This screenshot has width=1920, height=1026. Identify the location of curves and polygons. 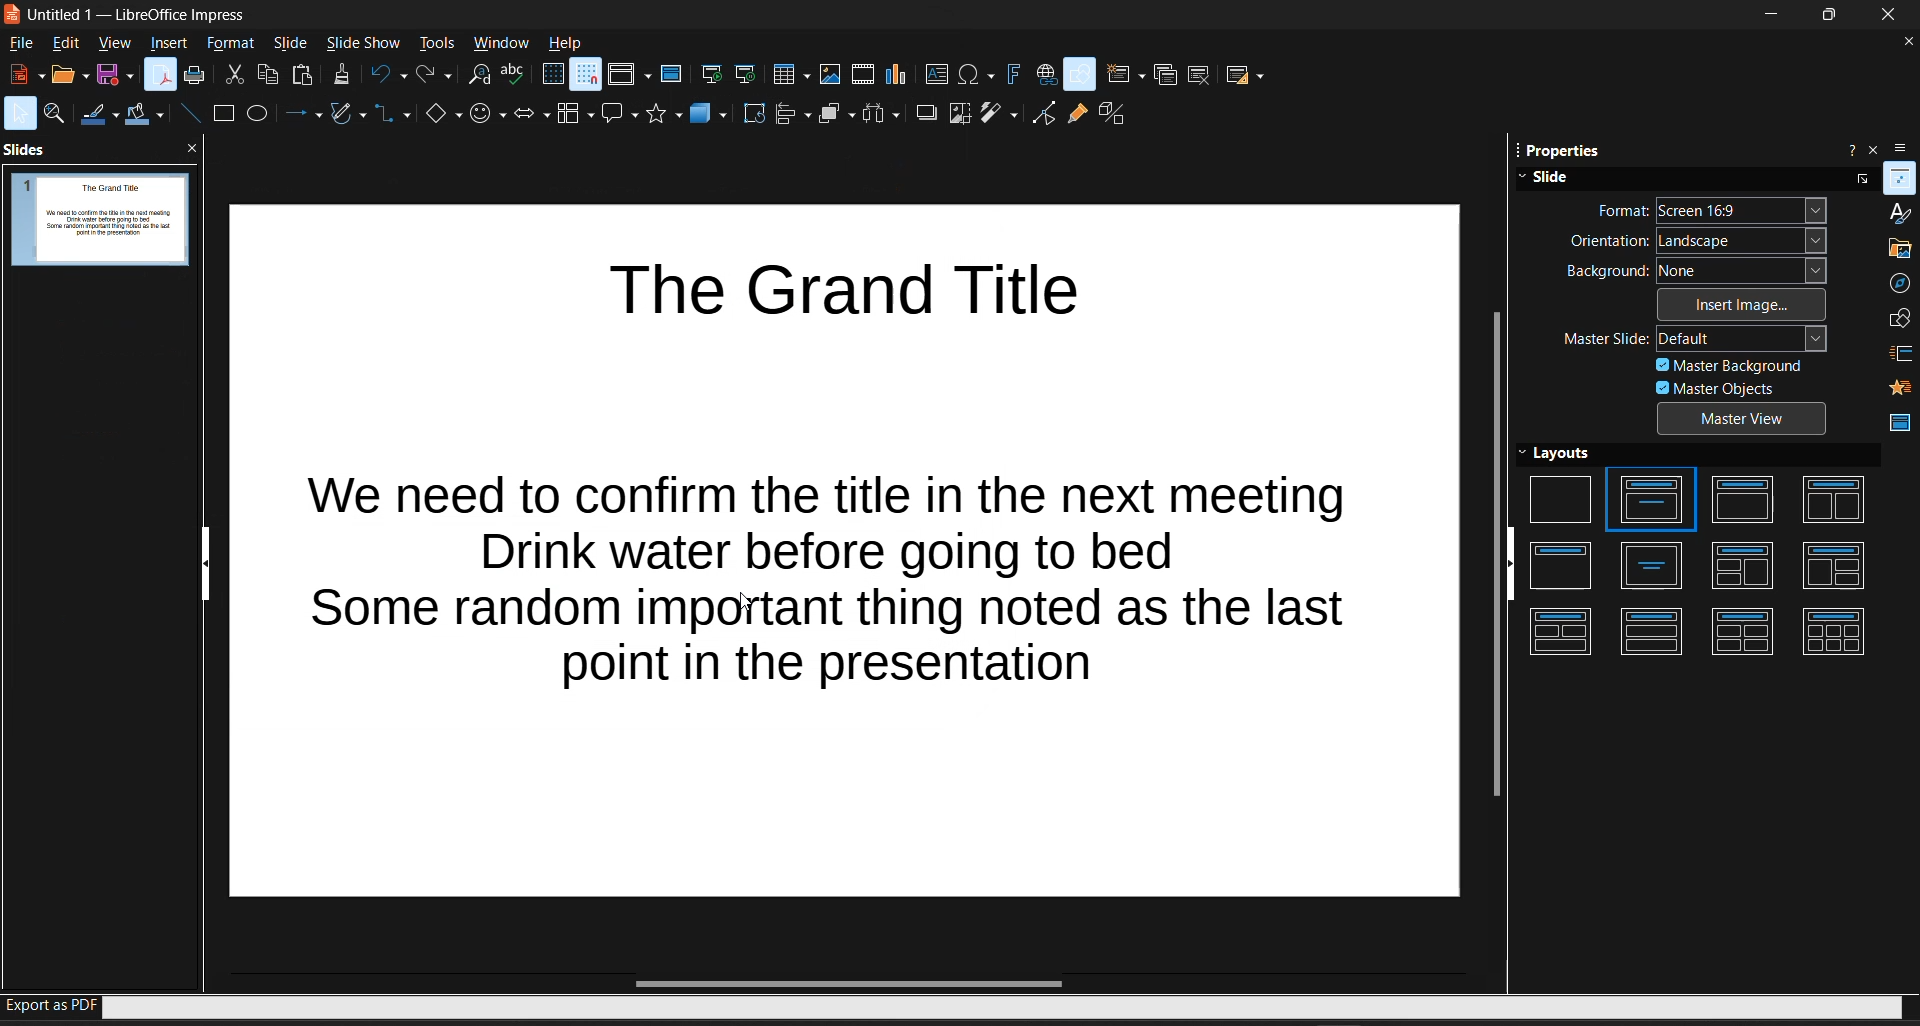
(342, 115).